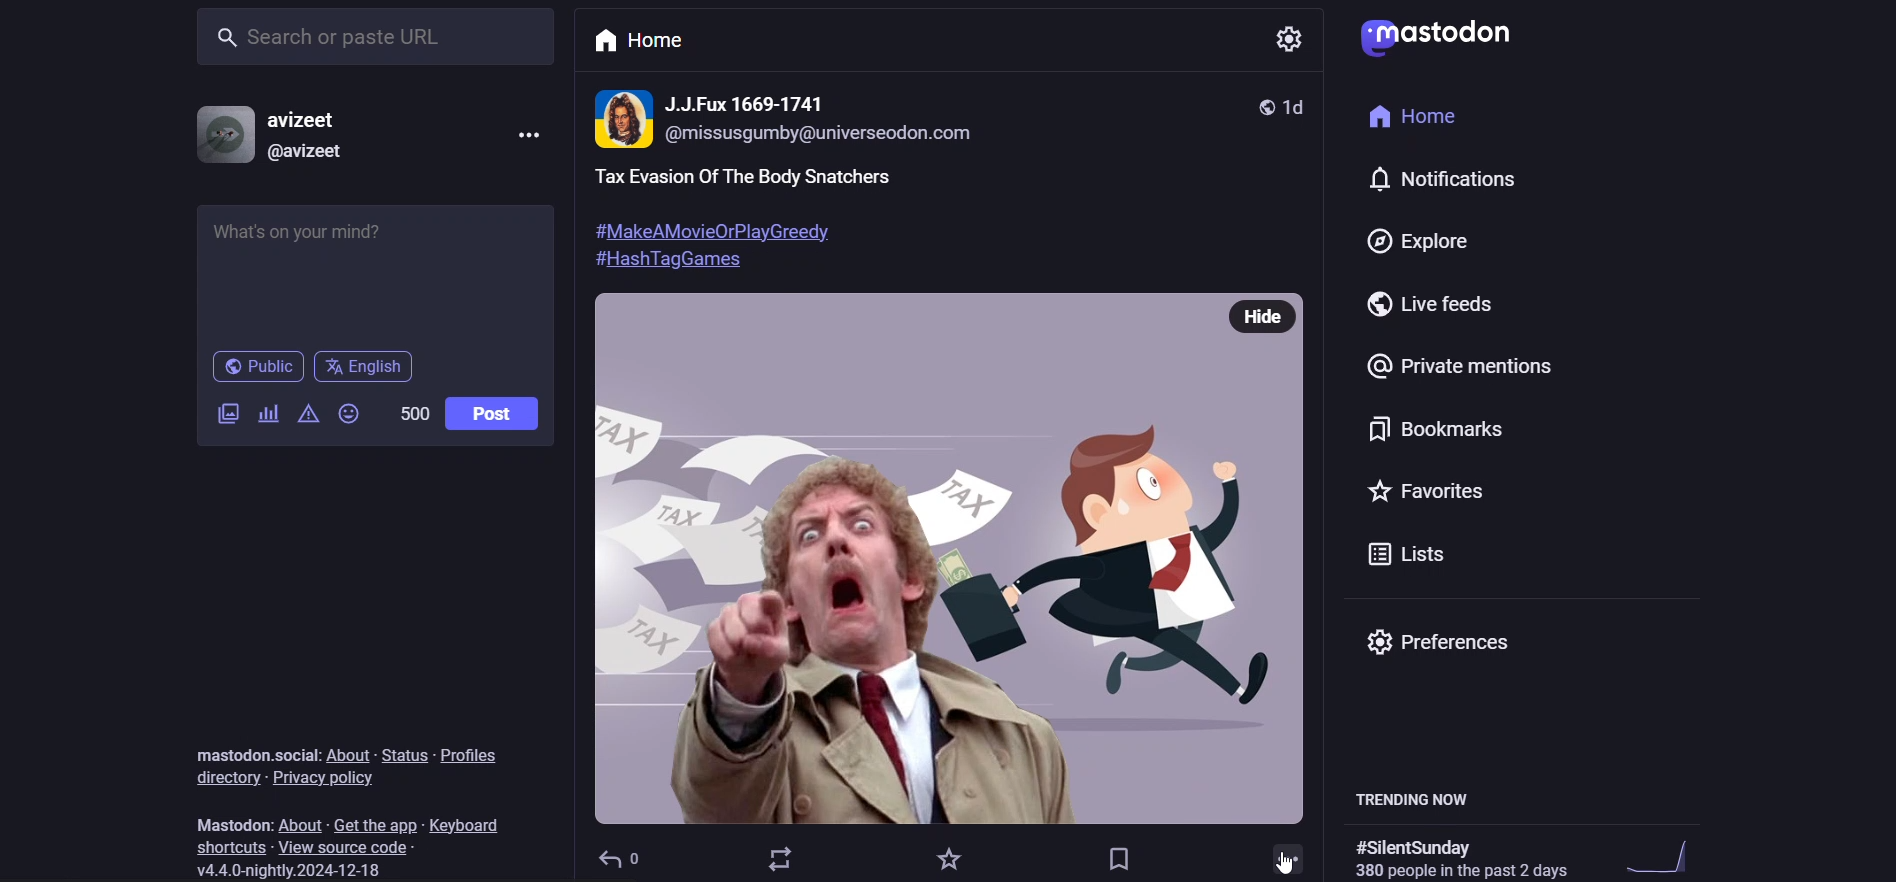  What do you see at coordinates (845, 134) in the screenshot?
I see `@missusgumby@universeodon.com` at bounding box center [845, 134].